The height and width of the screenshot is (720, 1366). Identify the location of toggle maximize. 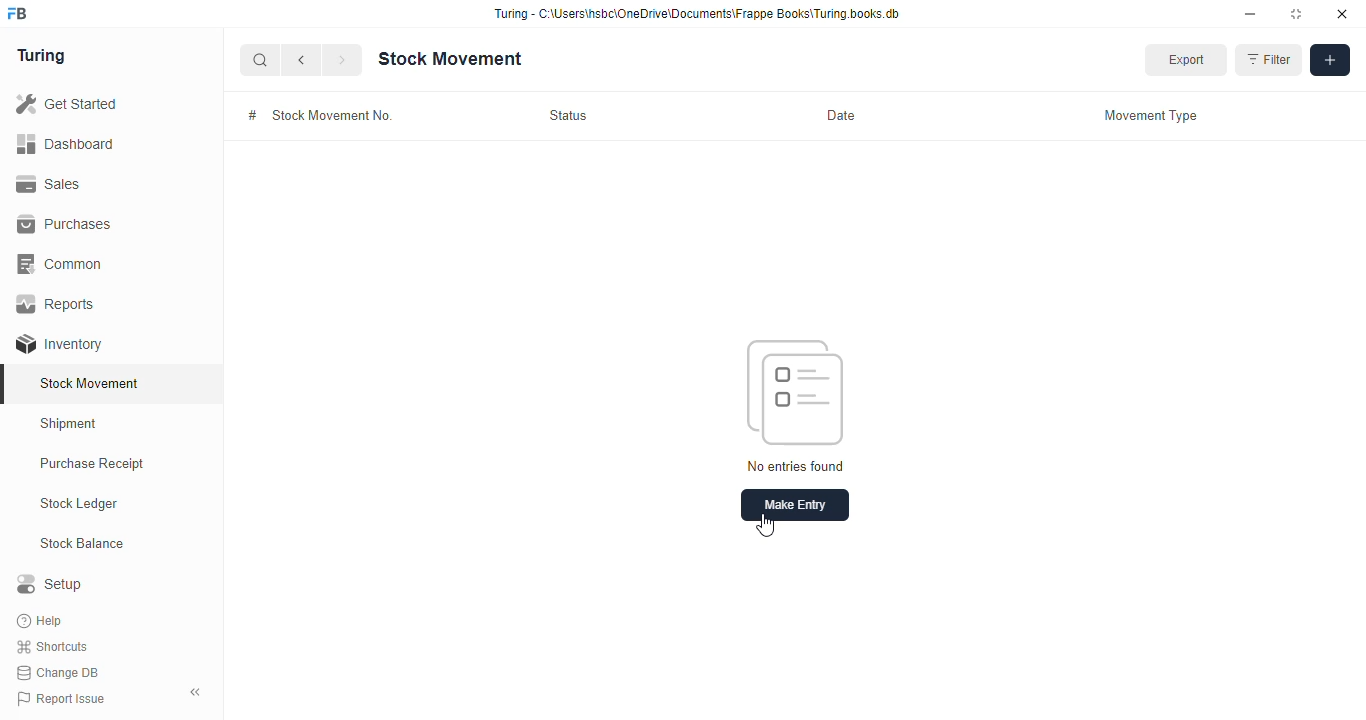
(1295, 14).